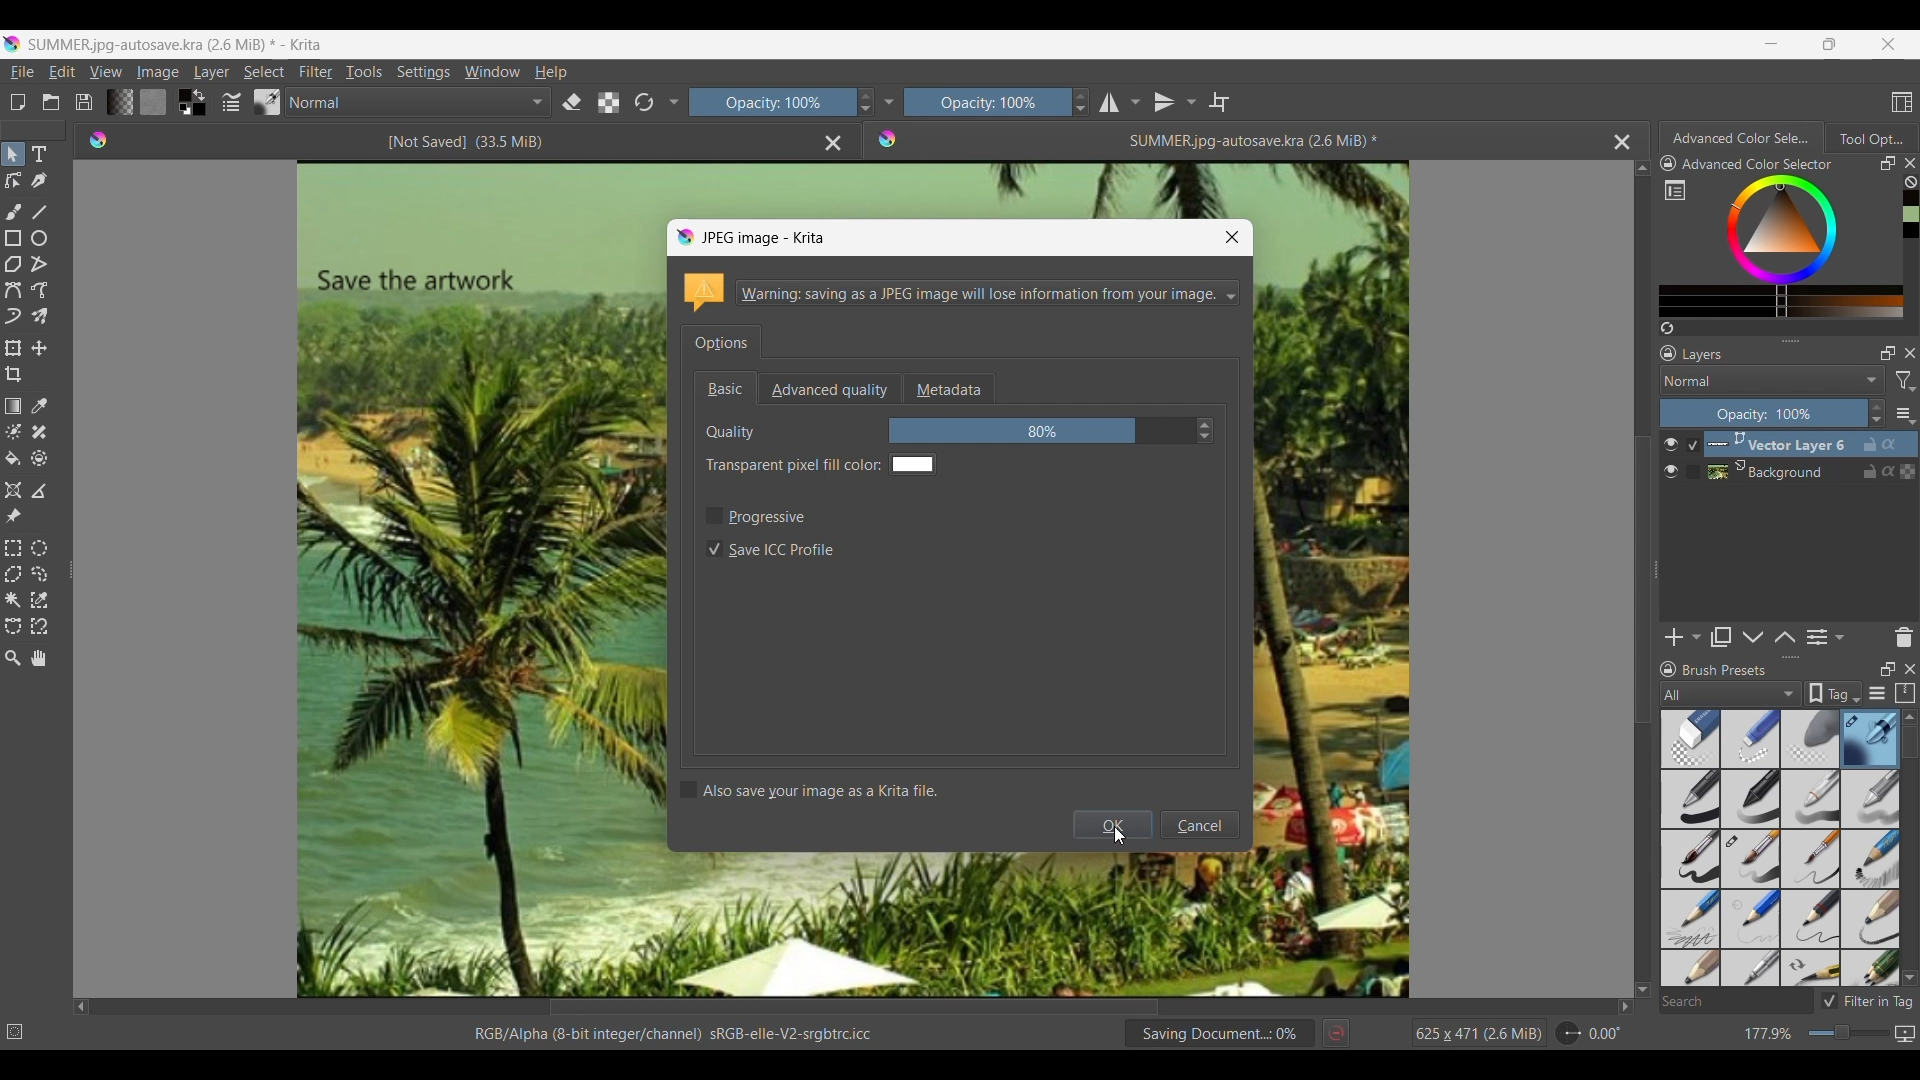 Image resolution: width=1920 pixels, height=1080 pixels. Describe the element at coordinates (39, 432) in the screenshot. I see `Smart patch tool` at that location.